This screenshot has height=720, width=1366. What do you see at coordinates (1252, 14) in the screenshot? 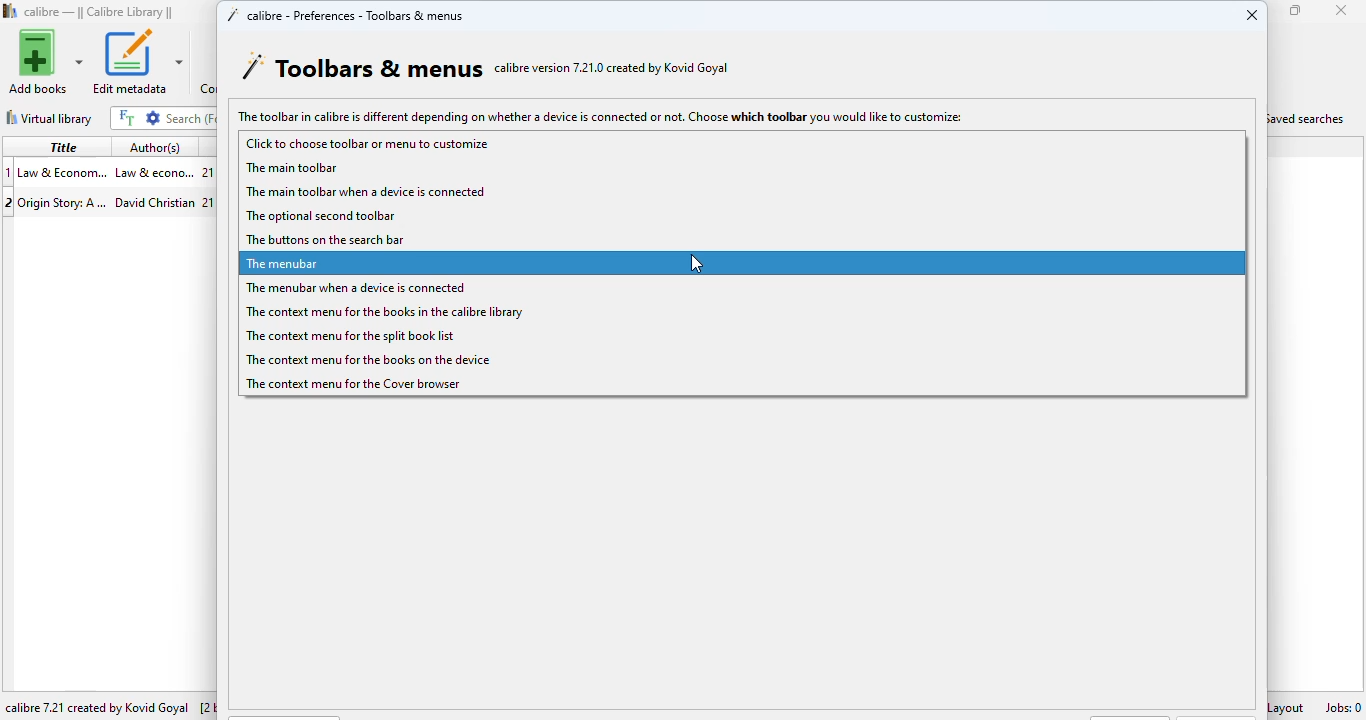
I see `close` at bounding box center [1252, 14].